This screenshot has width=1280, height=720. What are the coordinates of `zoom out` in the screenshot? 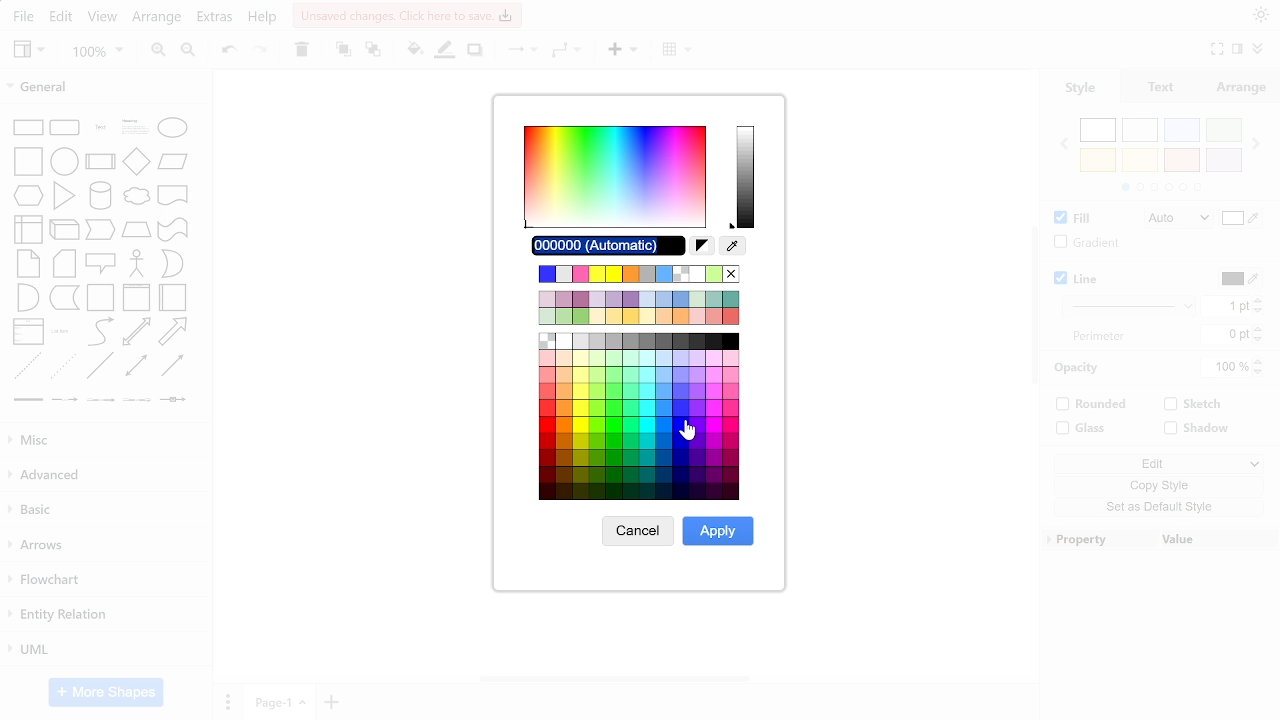 It's located at (190, 53).